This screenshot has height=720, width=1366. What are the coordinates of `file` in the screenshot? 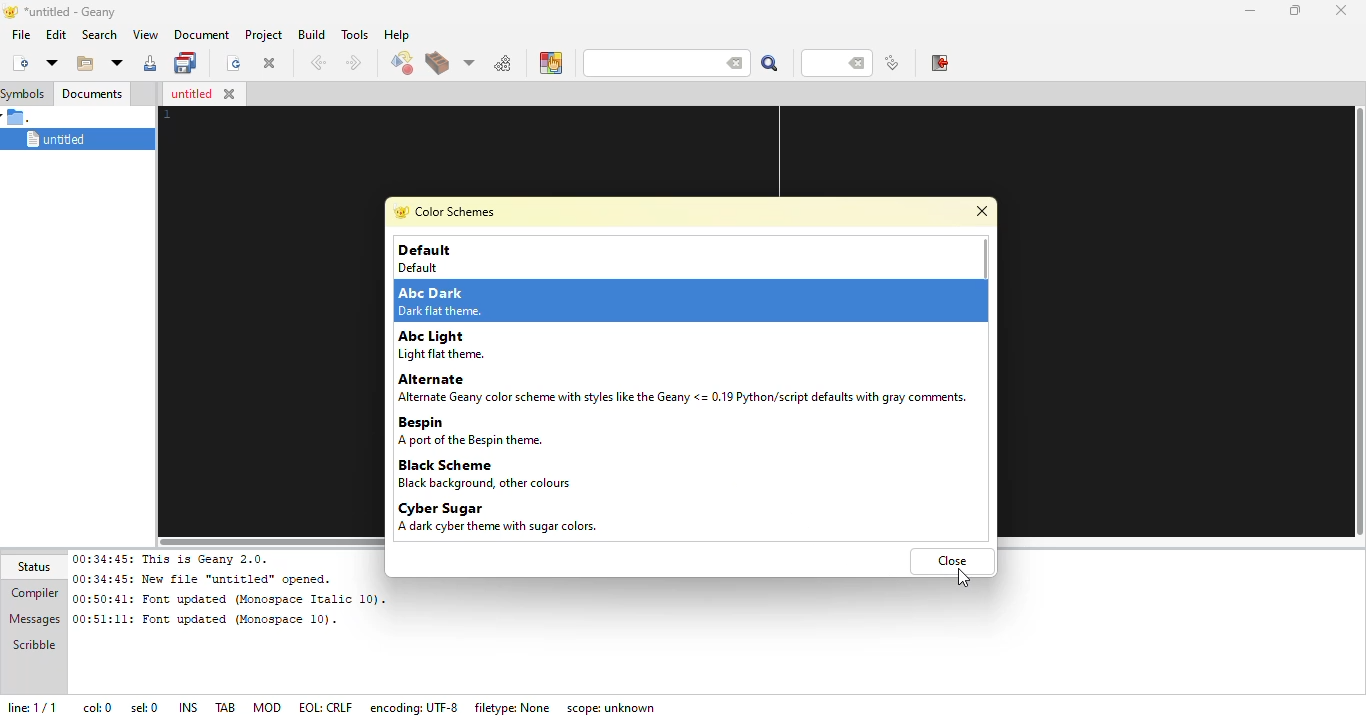 It's located at (20, 34).